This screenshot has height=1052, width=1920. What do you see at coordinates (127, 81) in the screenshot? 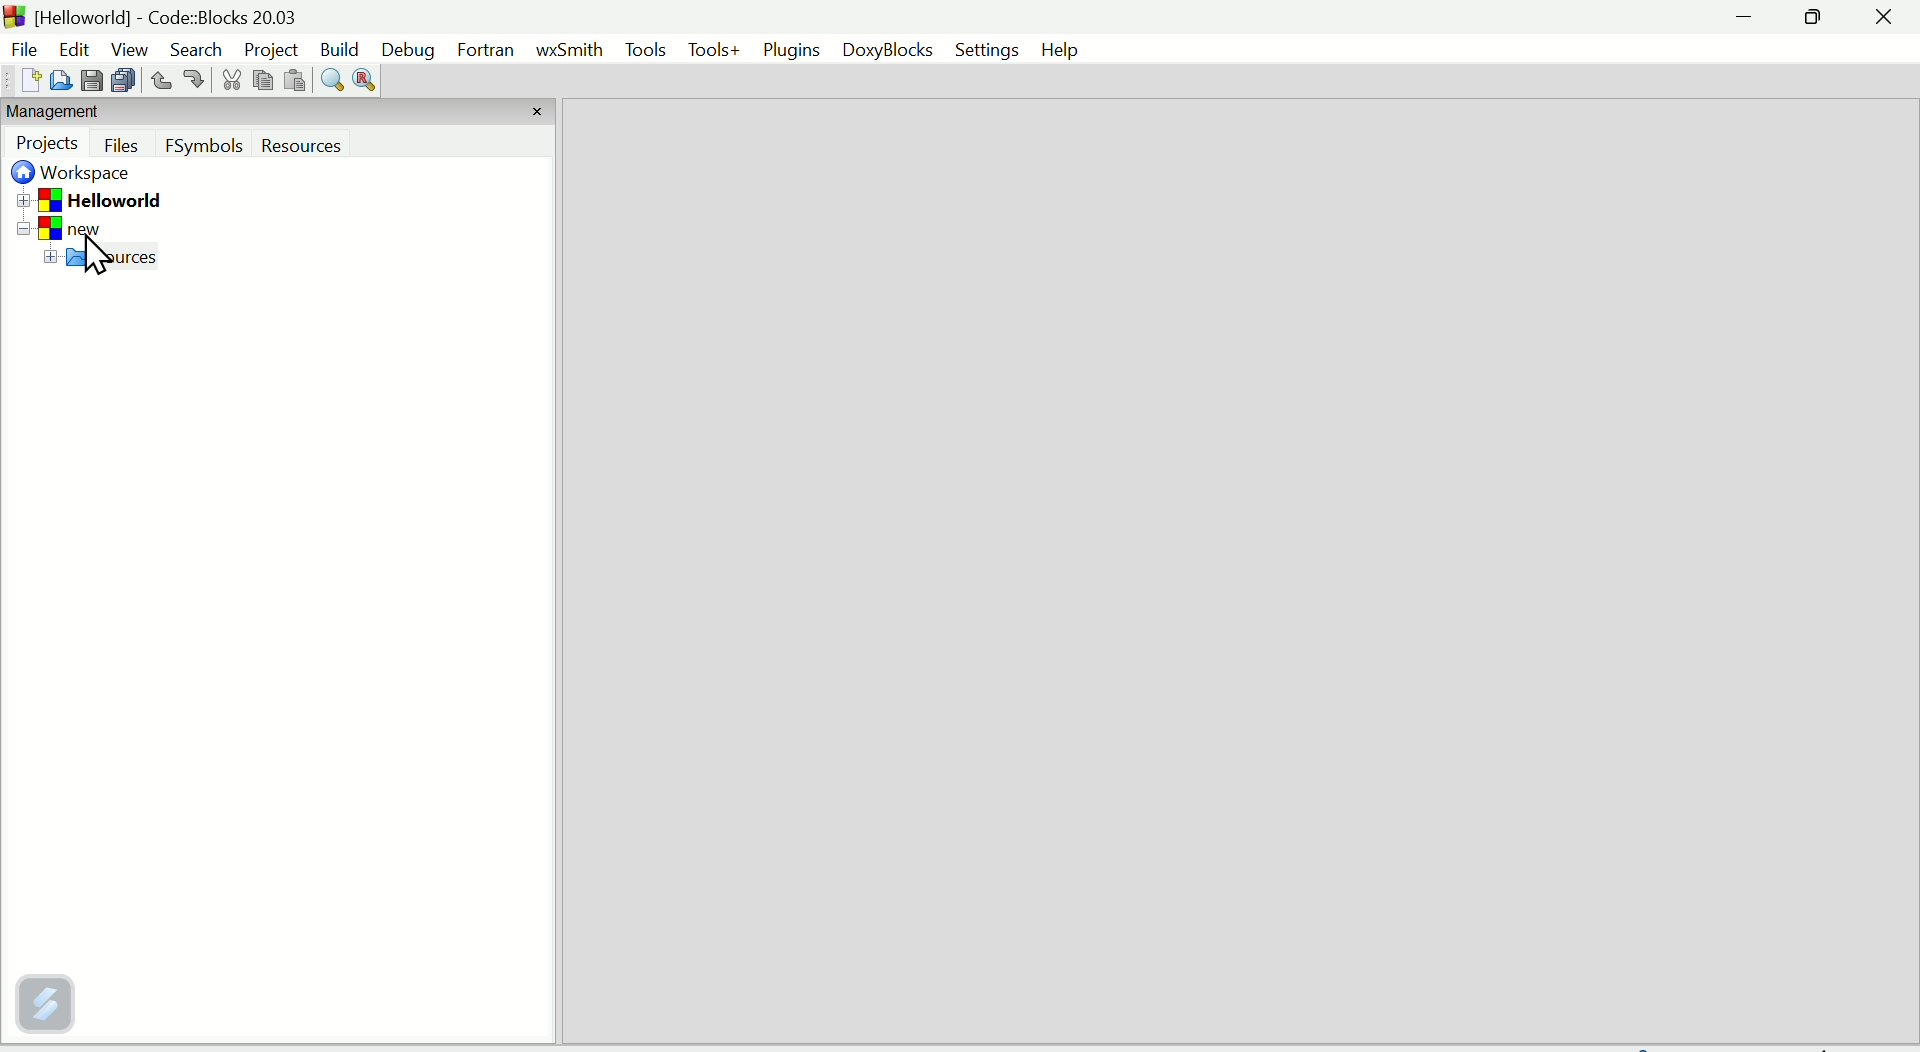
I see `Save all` at bounding box center [127, 81].